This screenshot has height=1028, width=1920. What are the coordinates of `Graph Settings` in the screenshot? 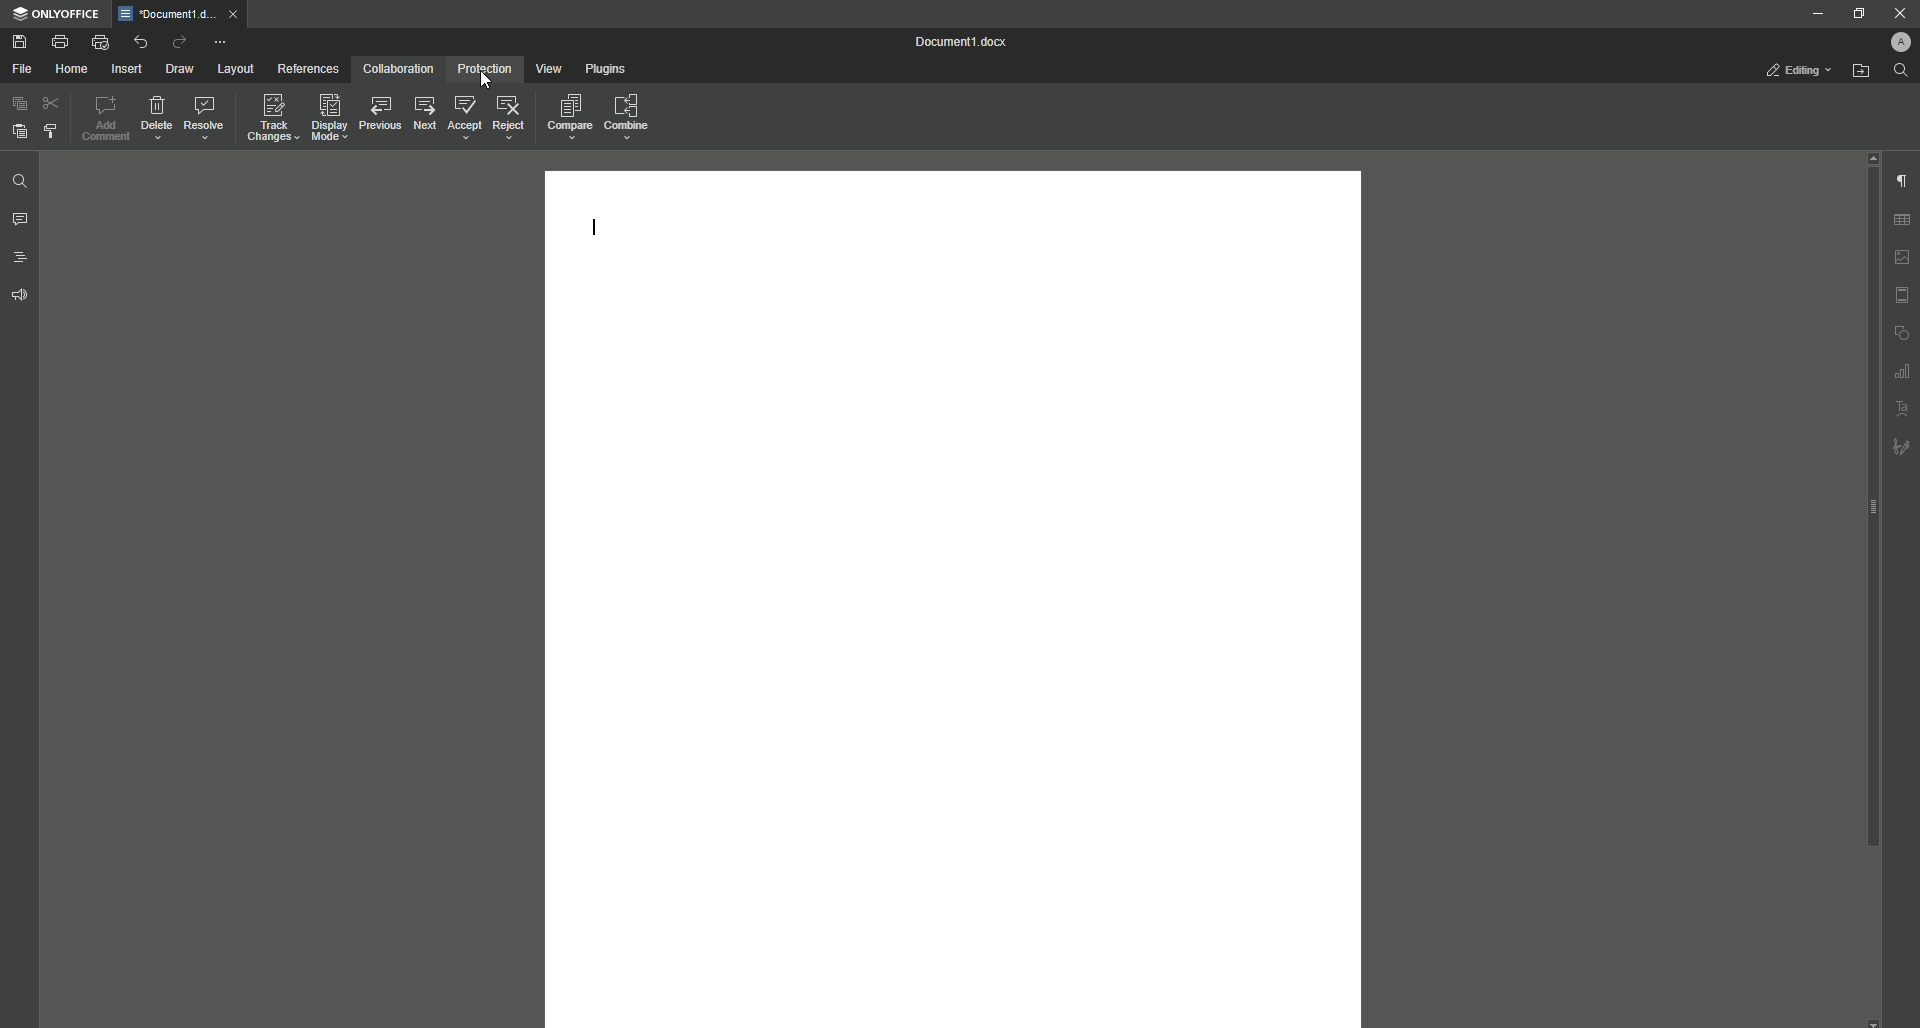 It's located at (1903, 371).